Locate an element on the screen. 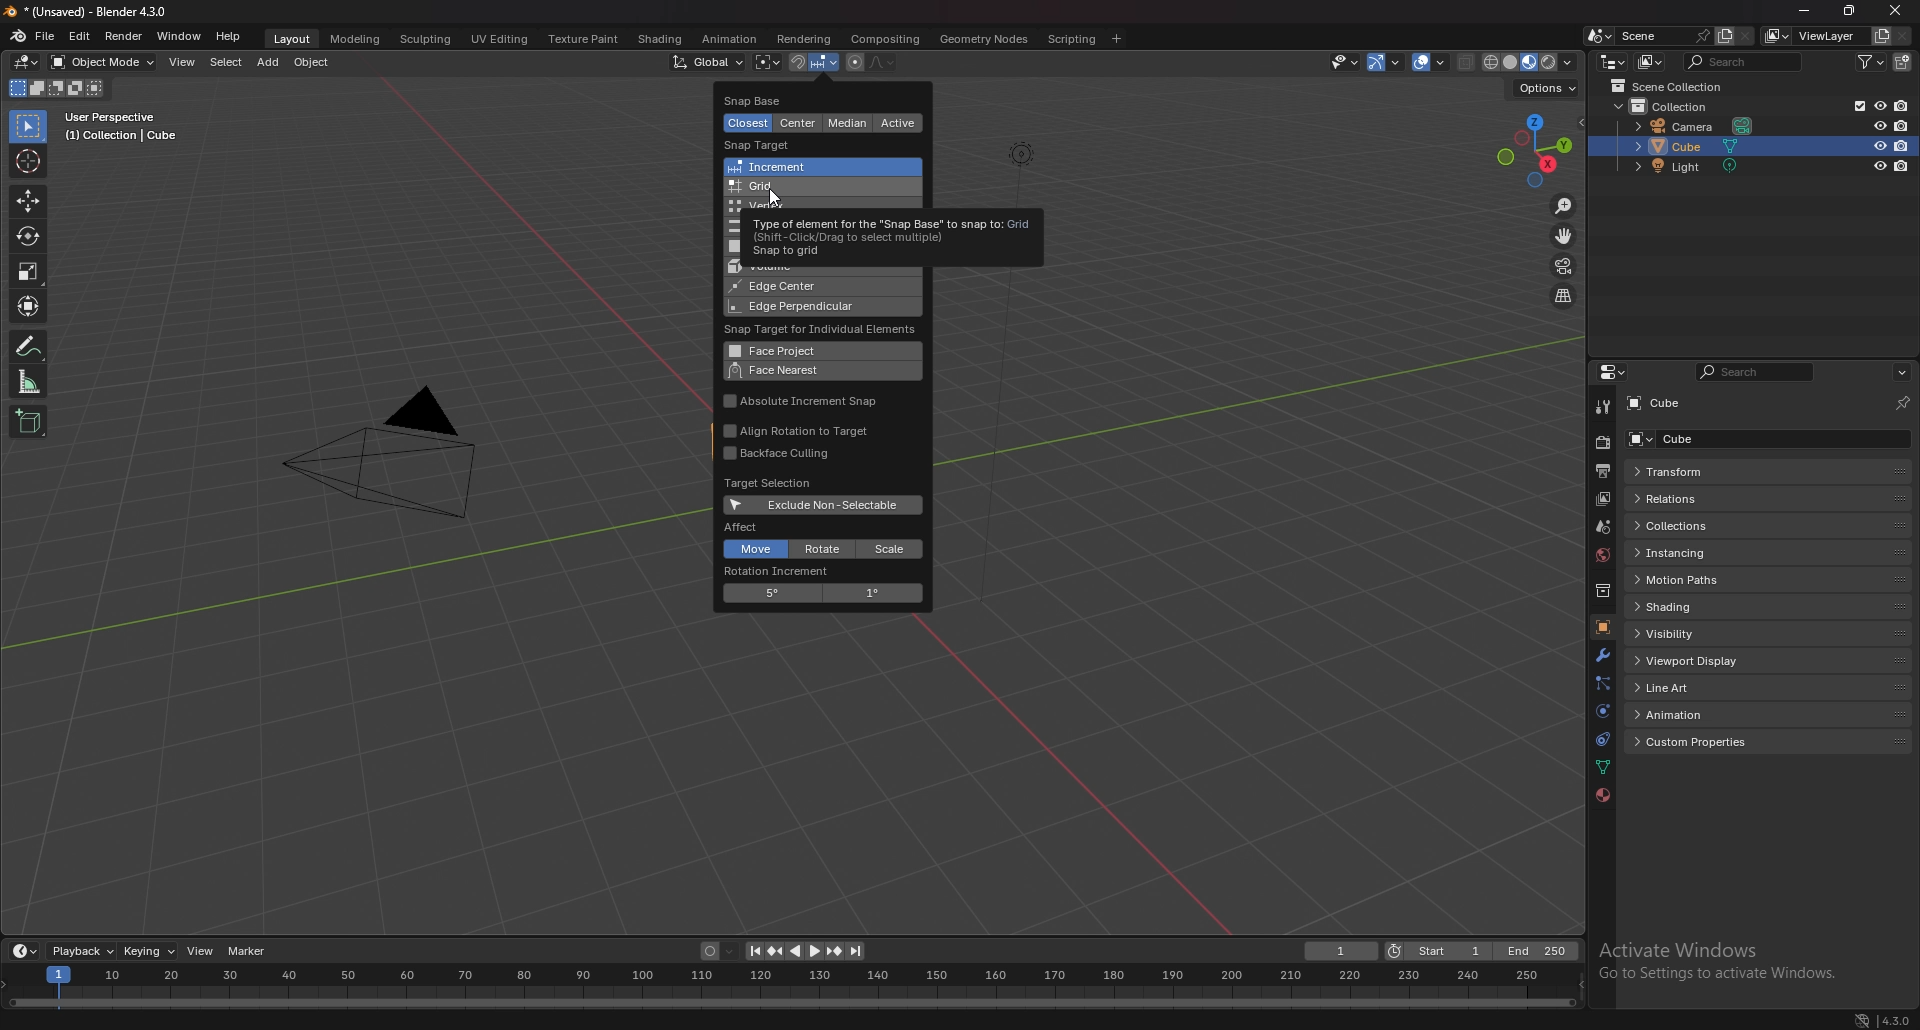 Image resolution: width=1920 pixels, height=1030 pixels. cube is located at coordinates (1701, 438).